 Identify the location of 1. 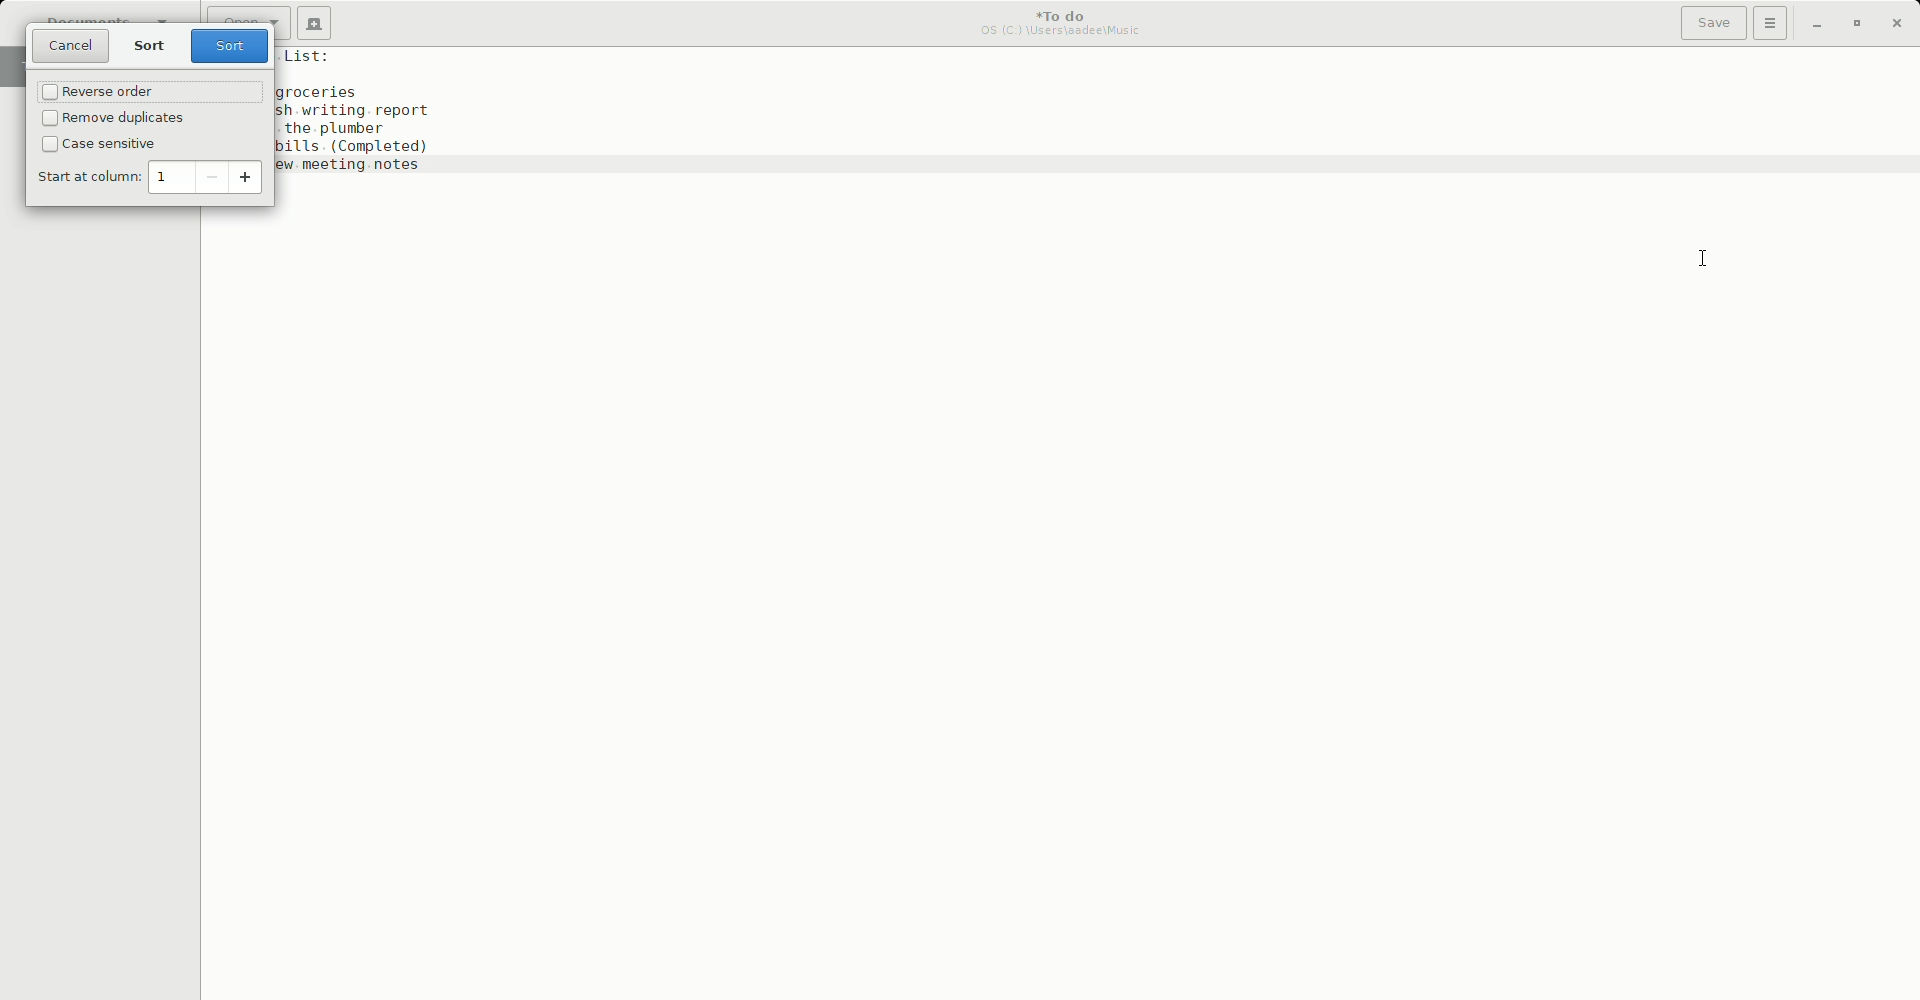
(166, 177).